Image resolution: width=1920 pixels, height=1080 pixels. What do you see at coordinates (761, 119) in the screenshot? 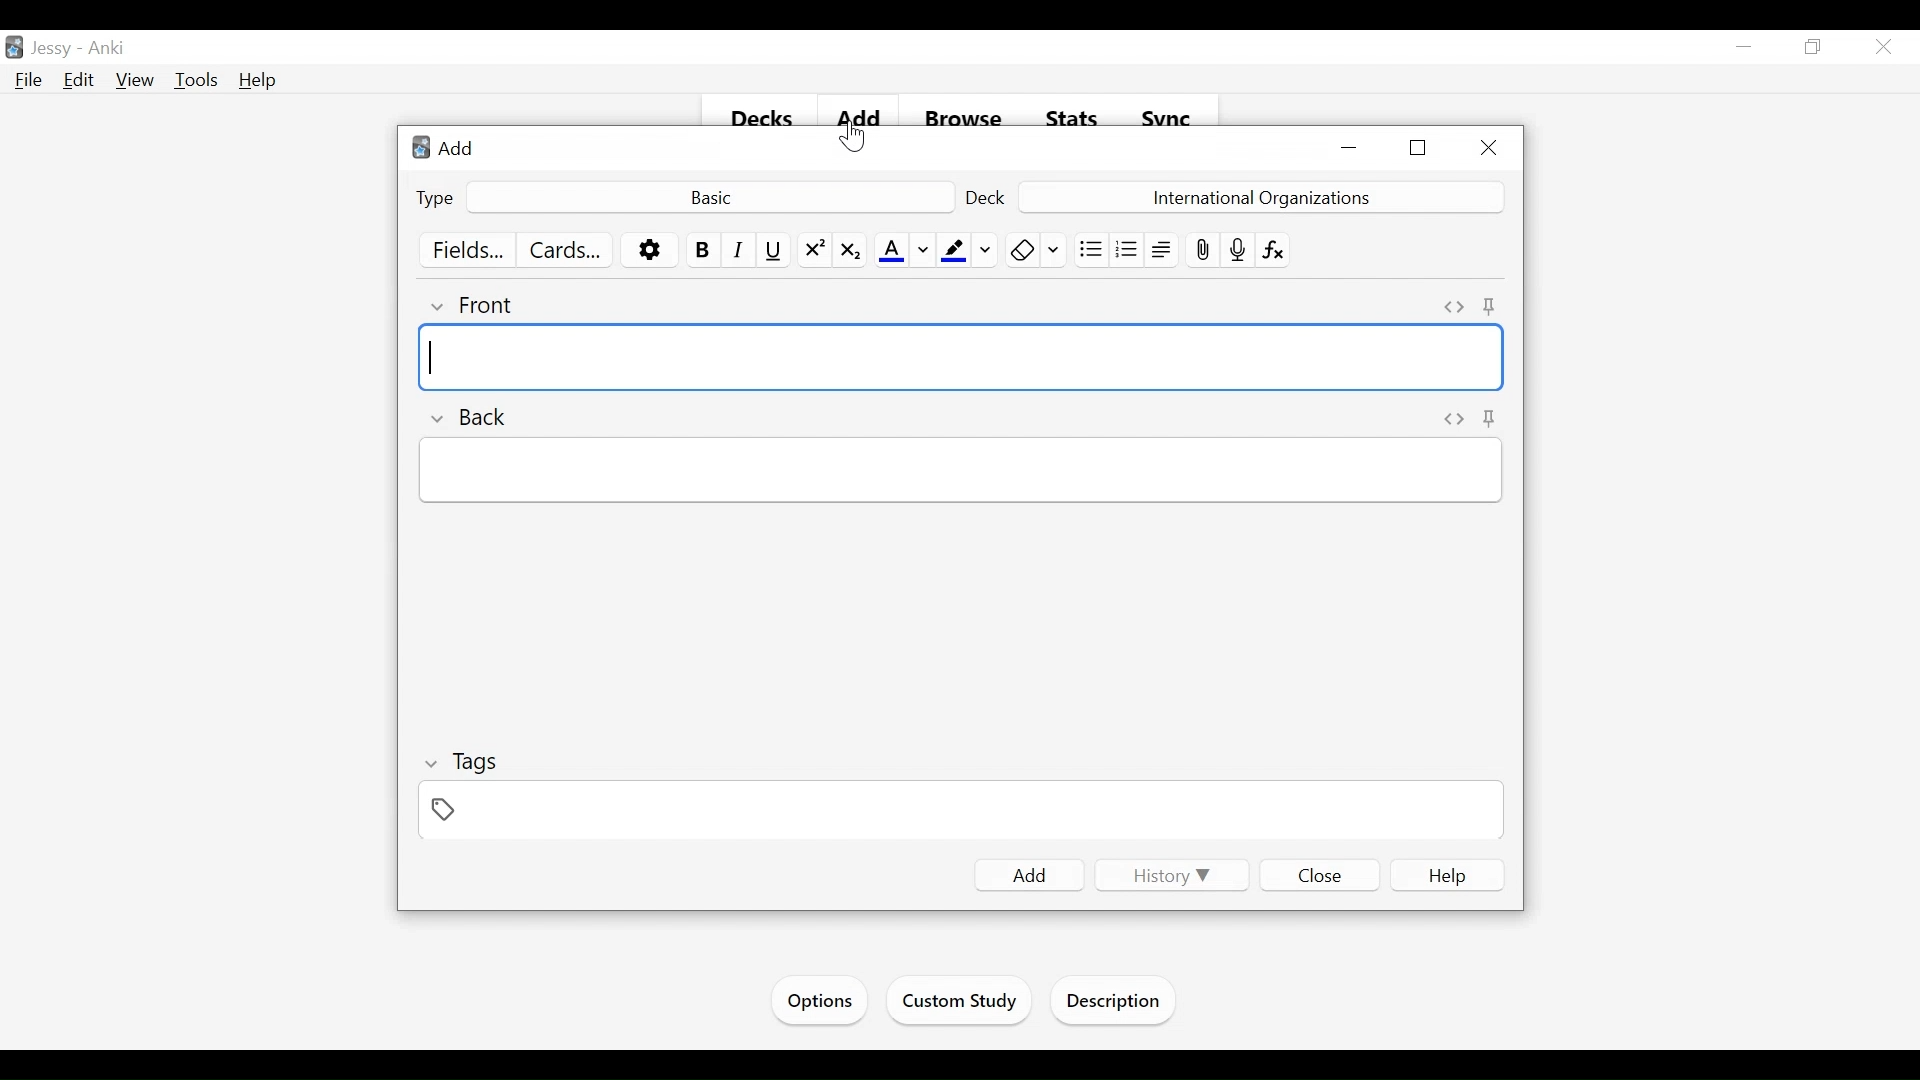
I see `Decks` at bounding box center [761, 119].